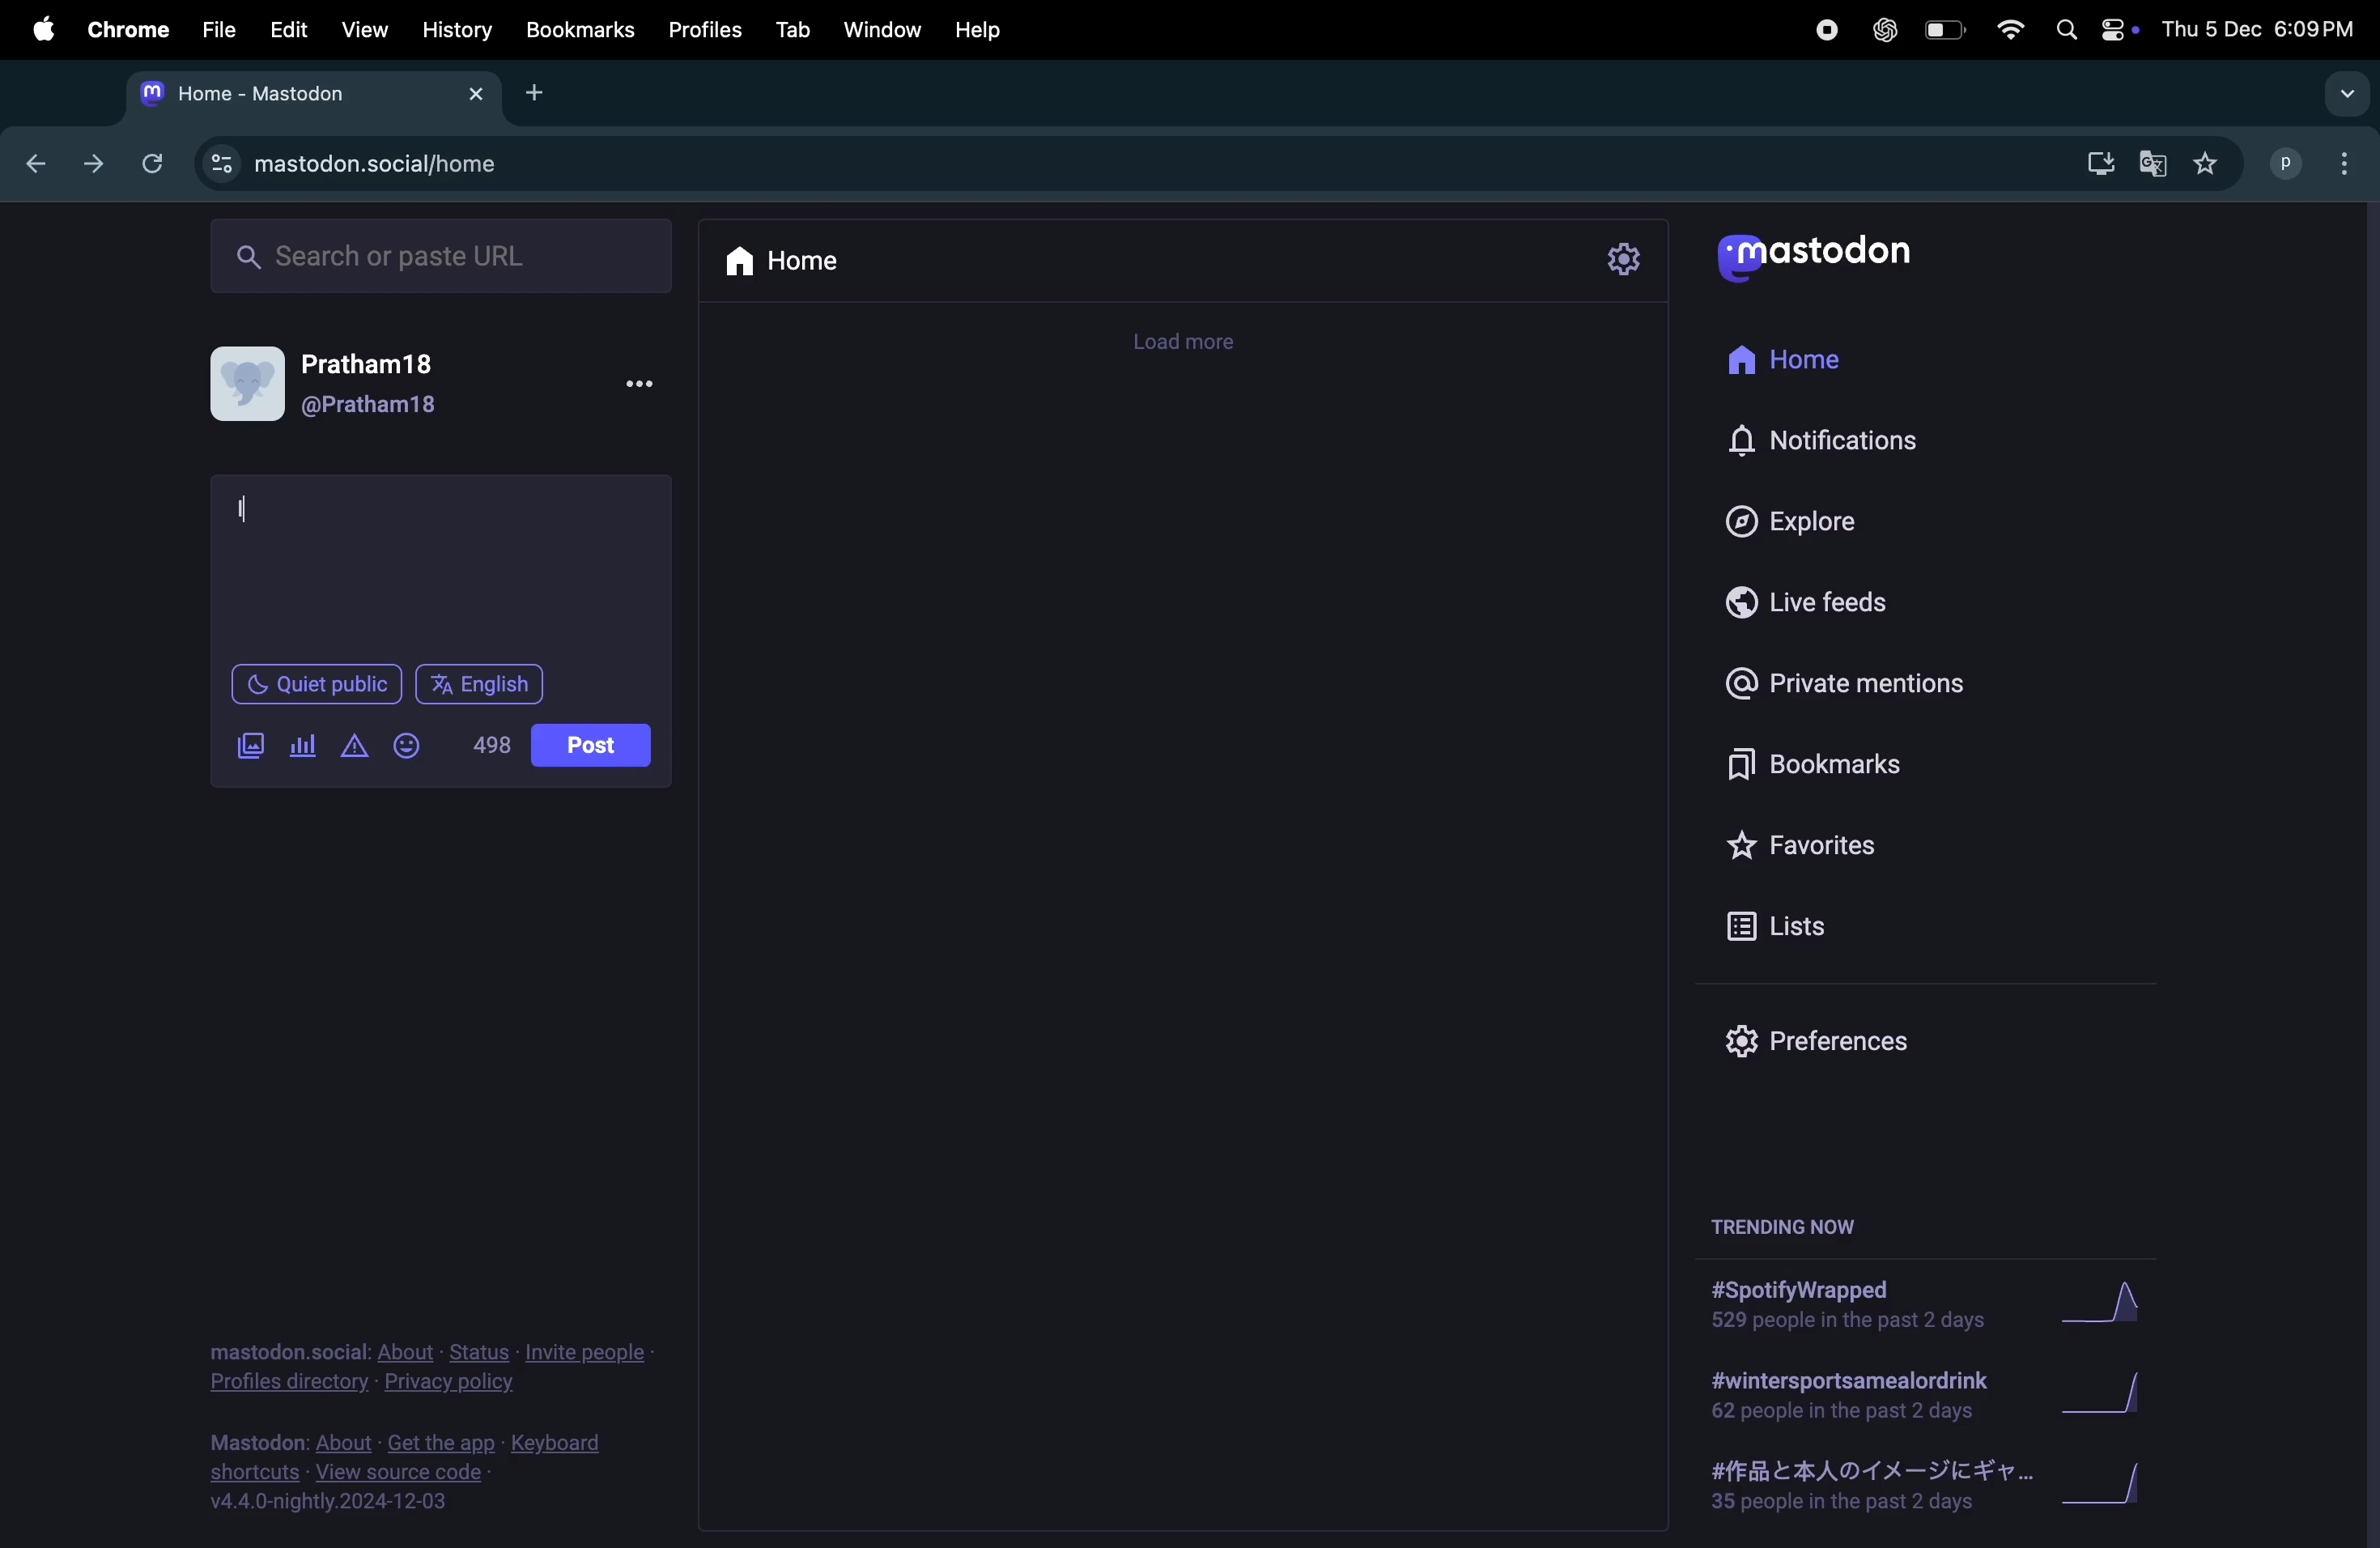  What do you see at coordinates (2317, 161) in the screenshot?
I see `user profile` at bounding box center [2317, 161].